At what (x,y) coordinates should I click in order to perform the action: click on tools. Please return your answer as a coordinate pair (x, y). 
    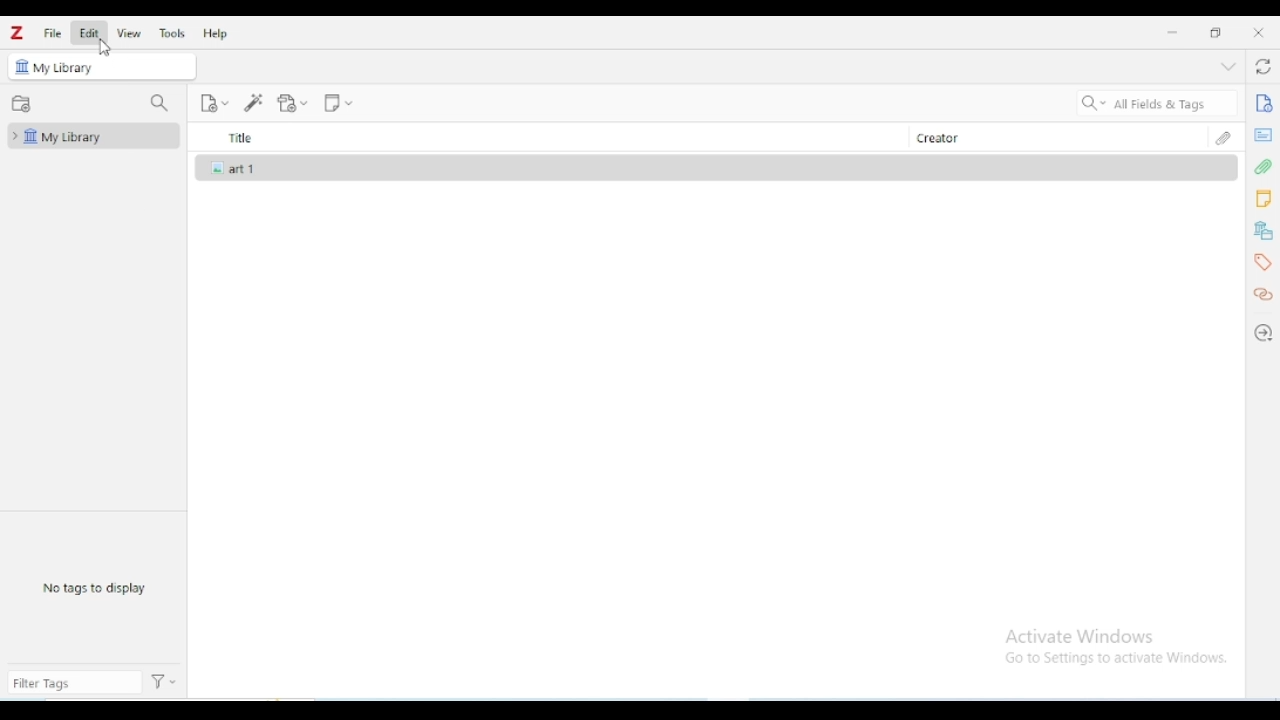
    Looking at the image, I should click on (171, 33).